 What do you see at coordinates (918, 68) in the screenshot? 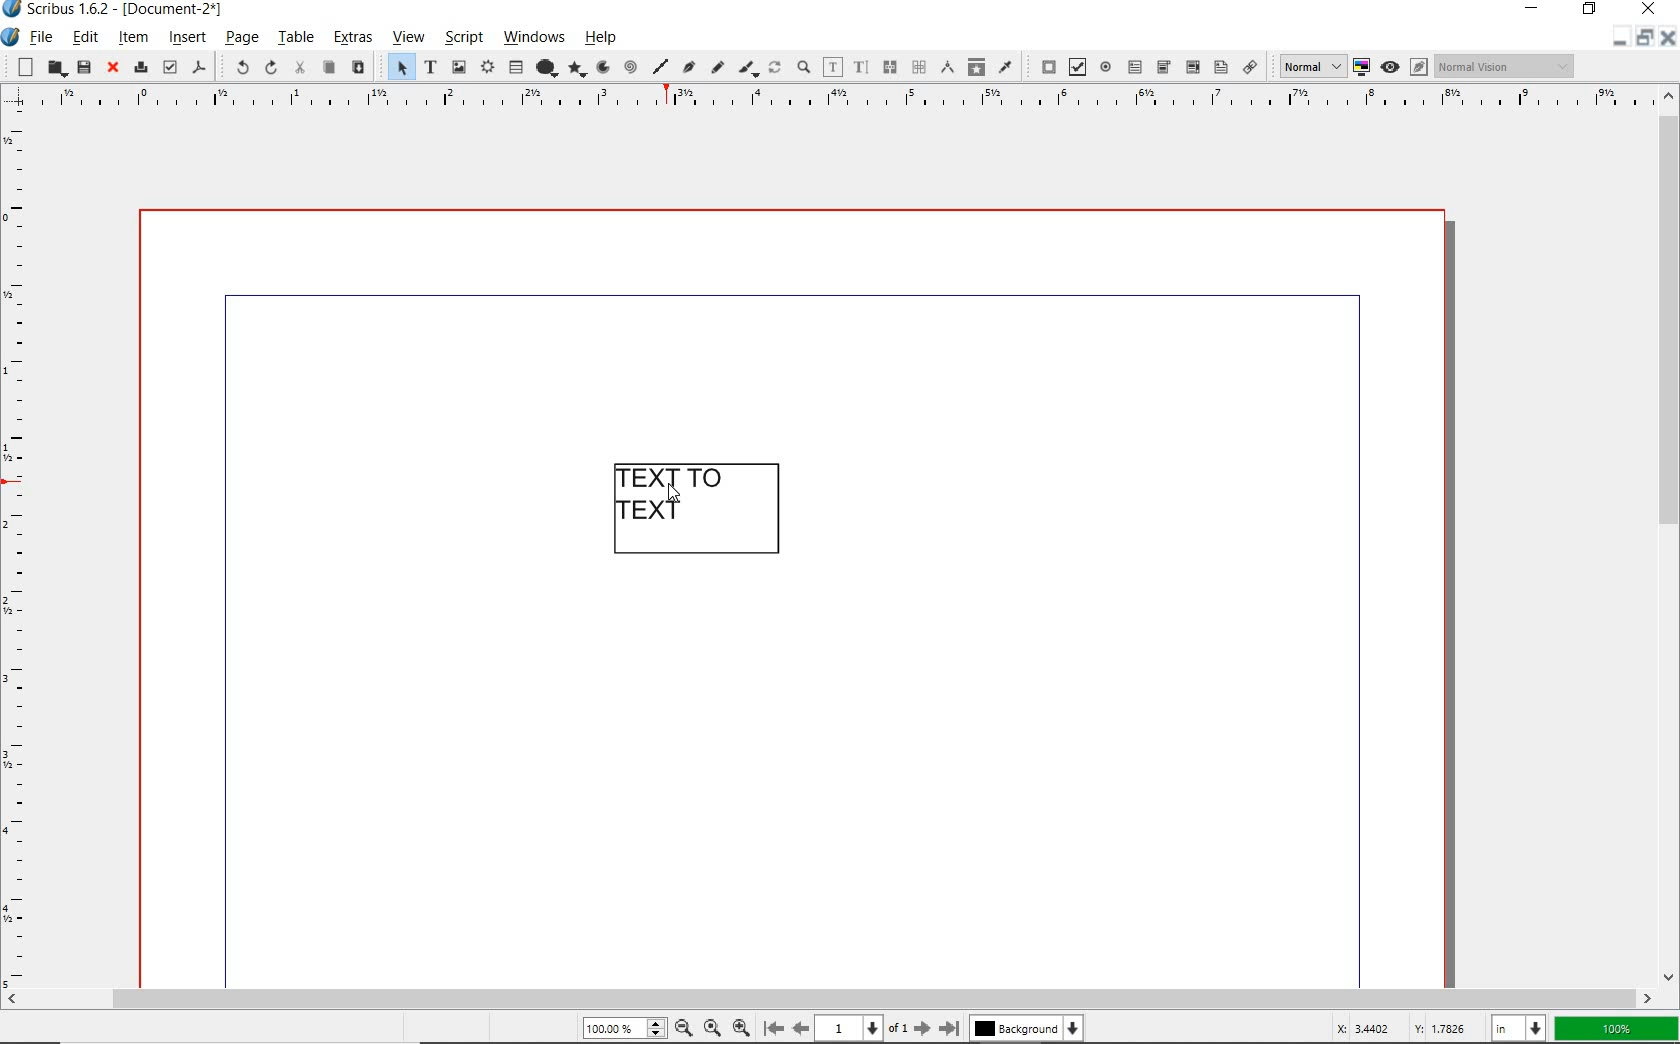
I see `unlink text frames` at bounding box center [918, 68].